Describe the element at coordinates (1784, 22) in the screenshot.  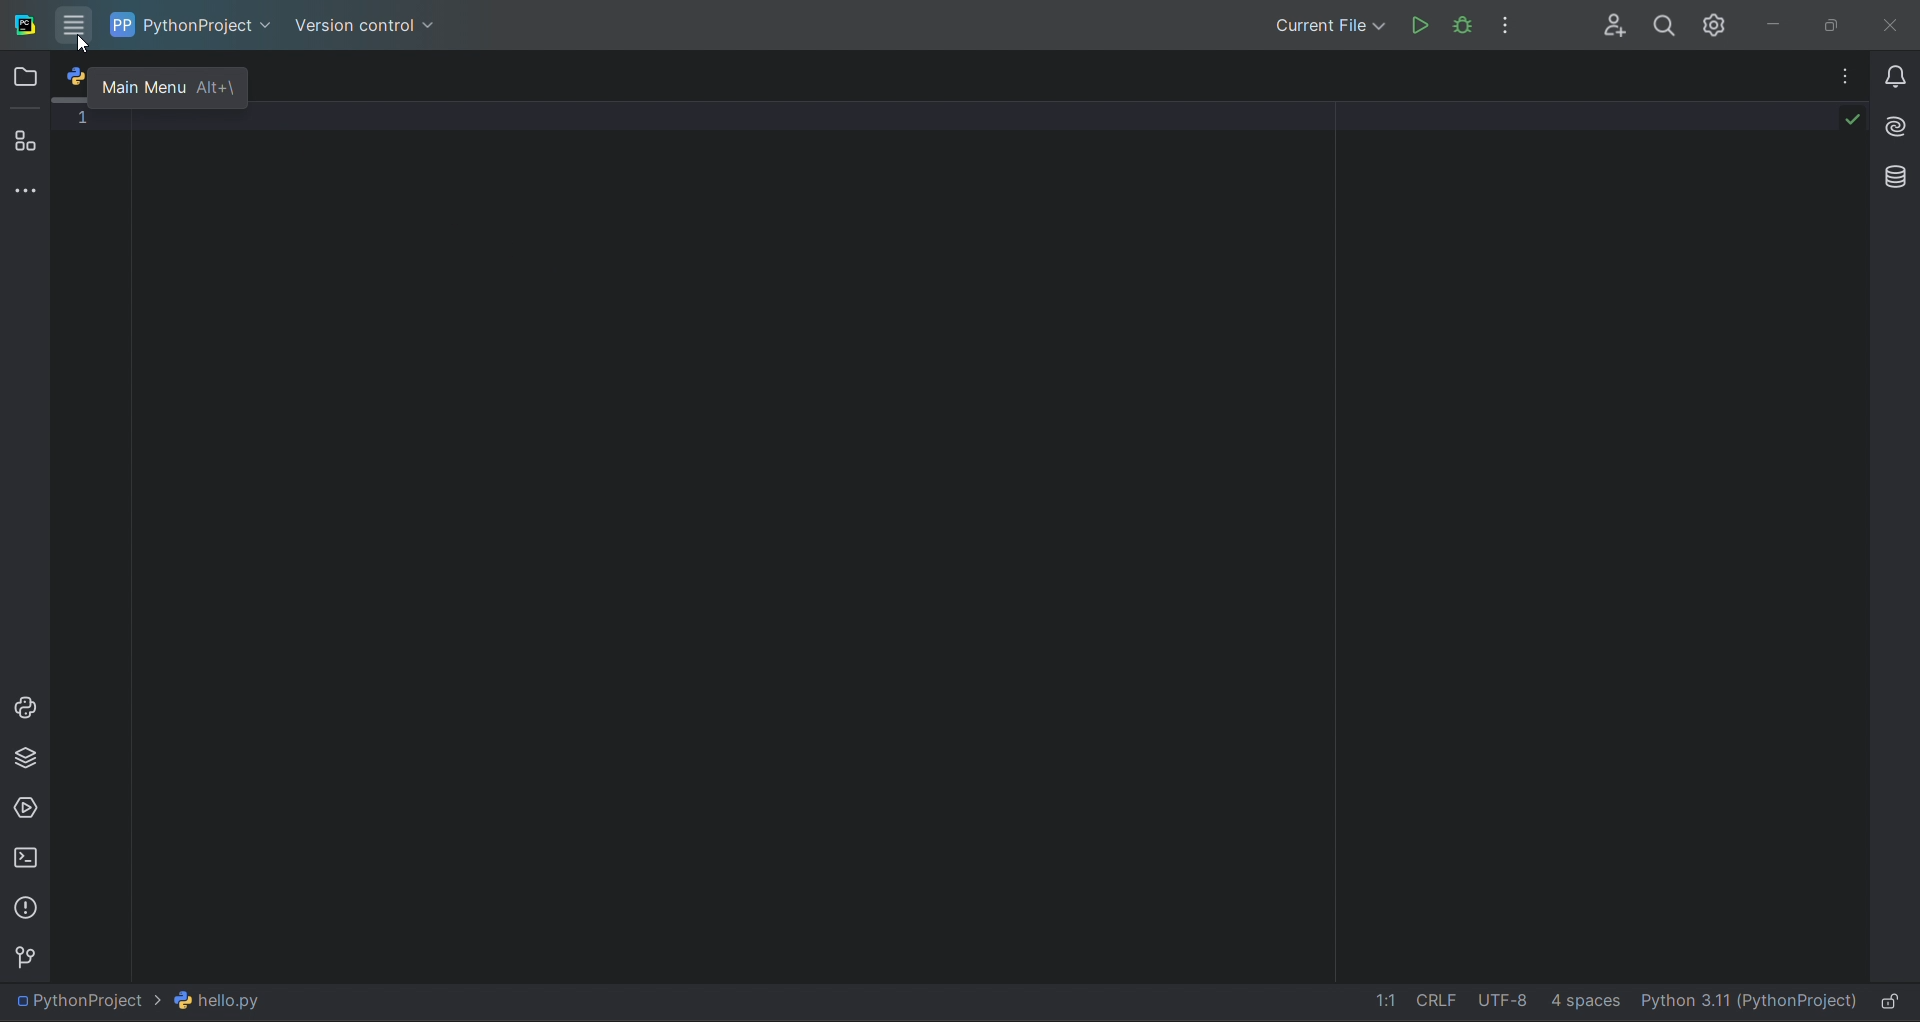
I see `minimize` at that location.